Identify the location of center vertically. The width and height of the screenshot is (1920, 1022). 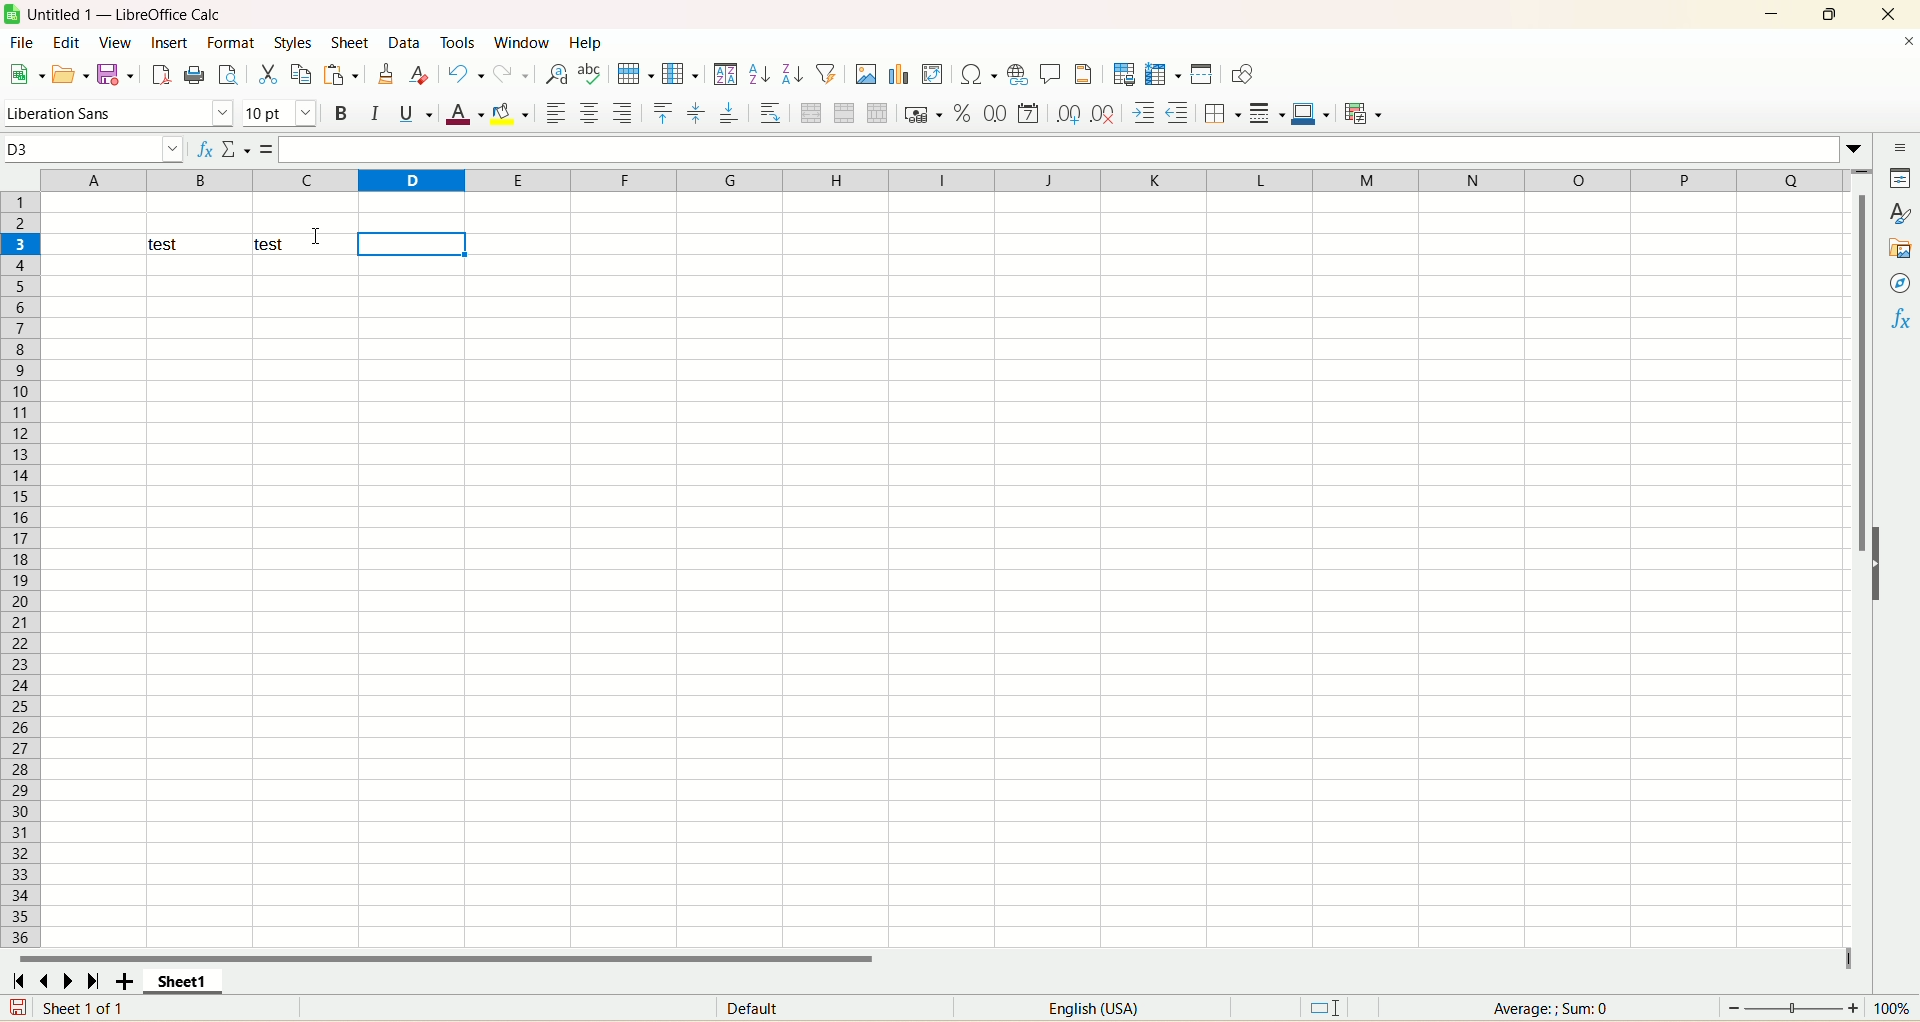
(696, 113).